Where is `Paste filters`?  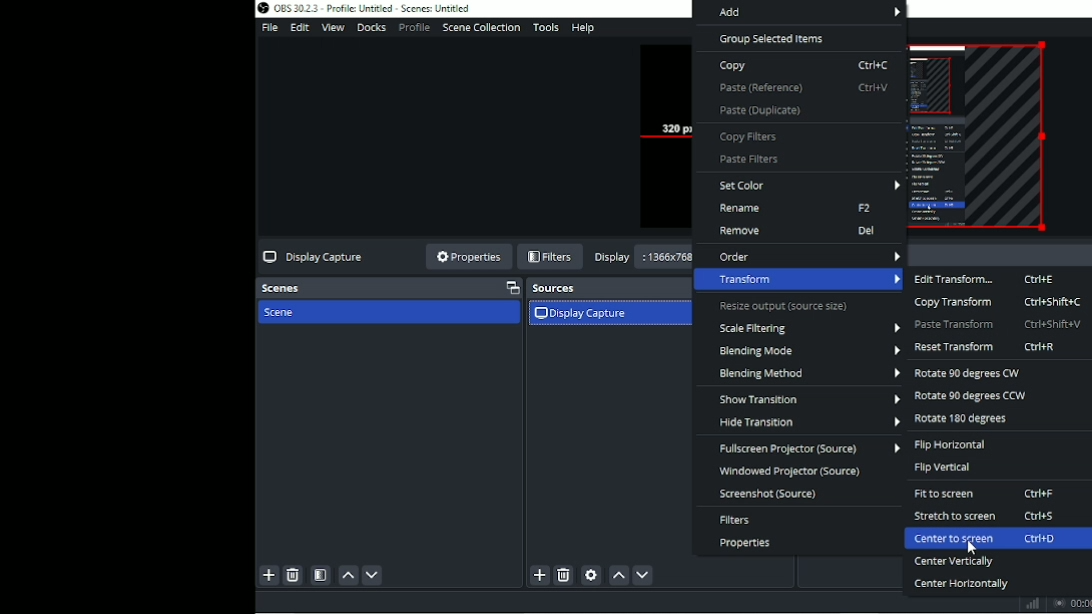
Paste filters is located at coordinates (750, 160).